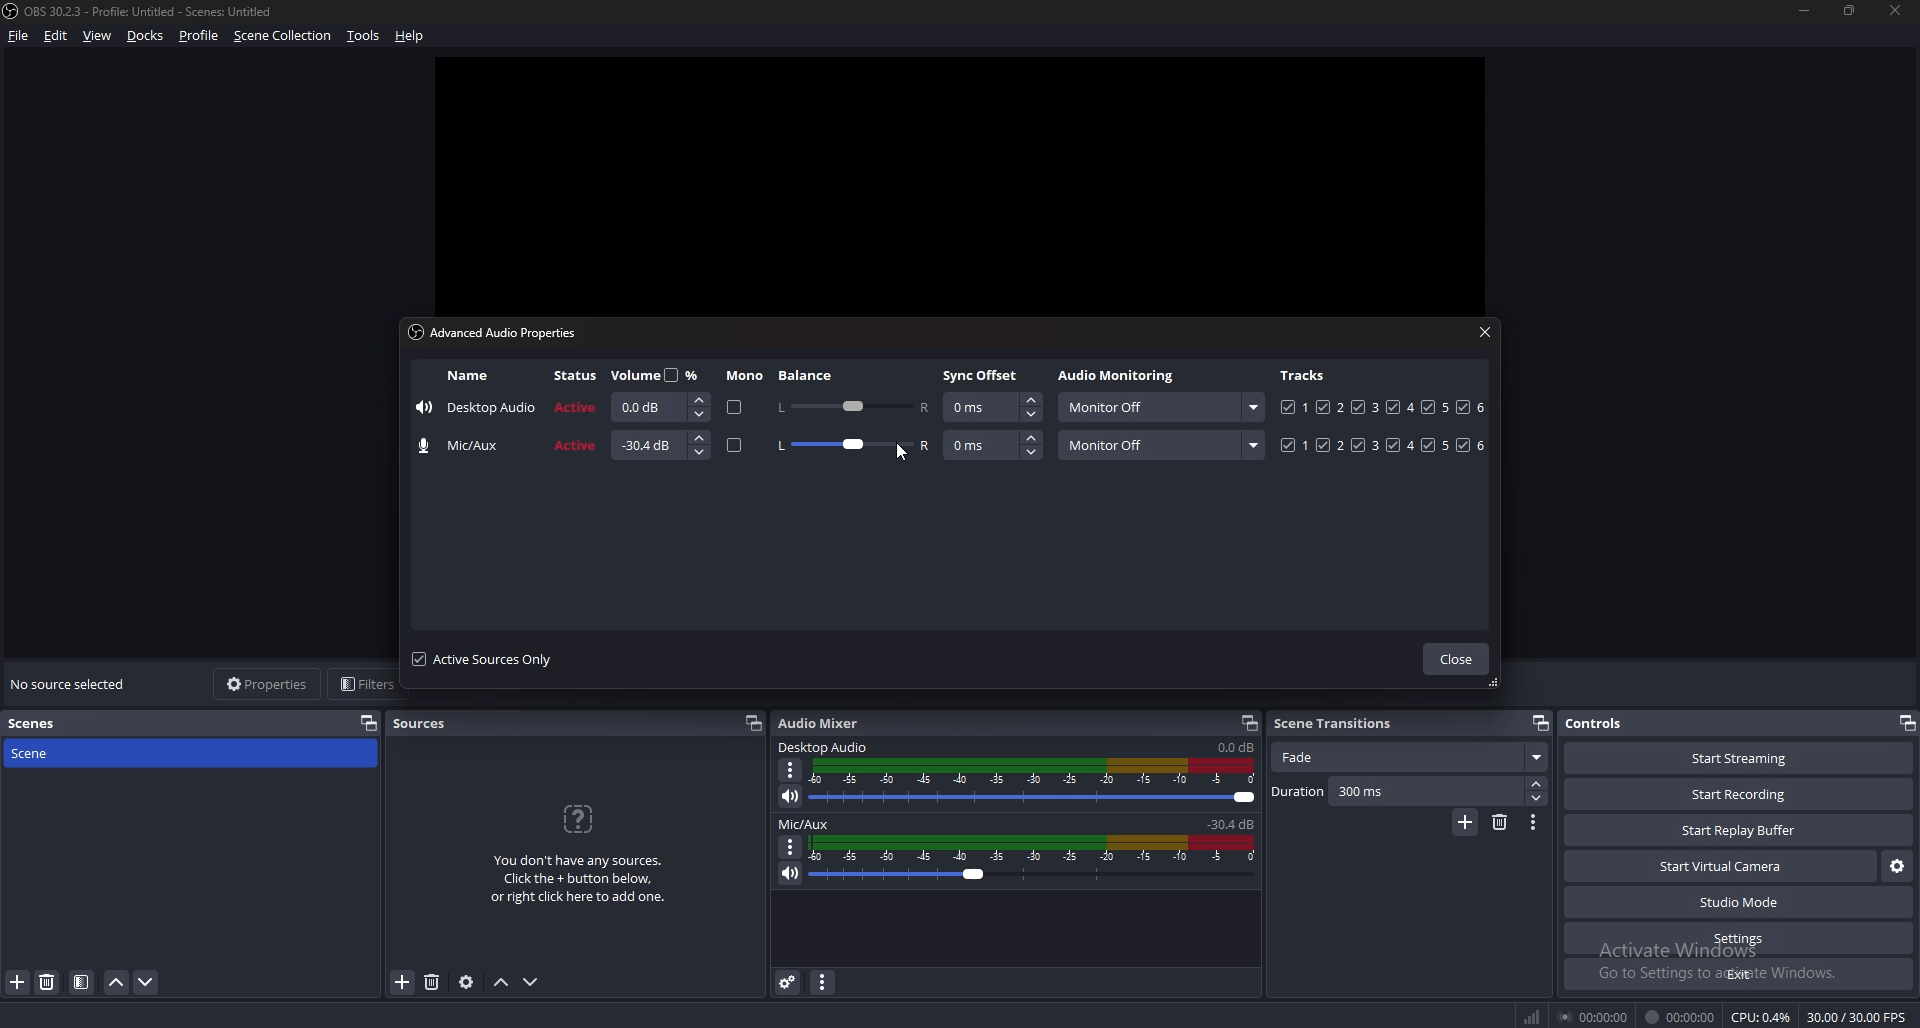  What do you see at coordinates (499, 335) in the screenshot?
I see `advanced audio properties` at bounding box center [499, 335].